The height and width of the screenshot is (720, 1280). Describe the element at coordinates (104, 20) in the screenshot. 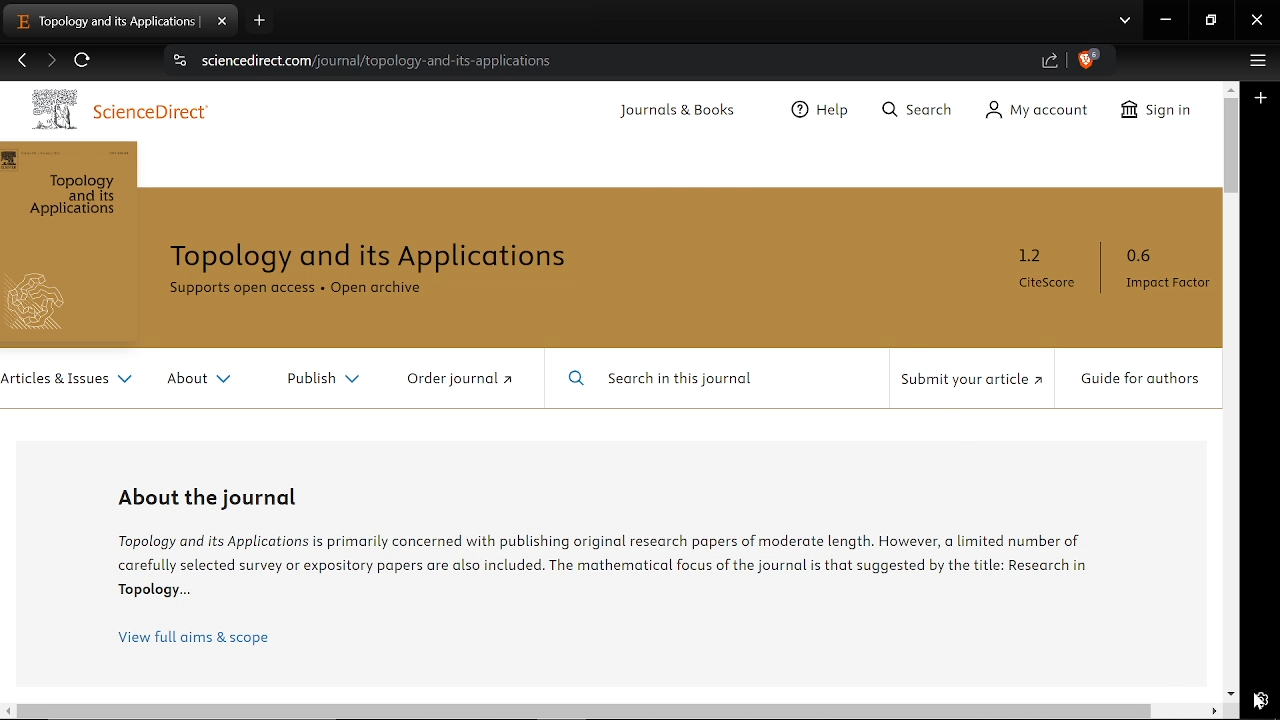

I see `Current tab` at that location.